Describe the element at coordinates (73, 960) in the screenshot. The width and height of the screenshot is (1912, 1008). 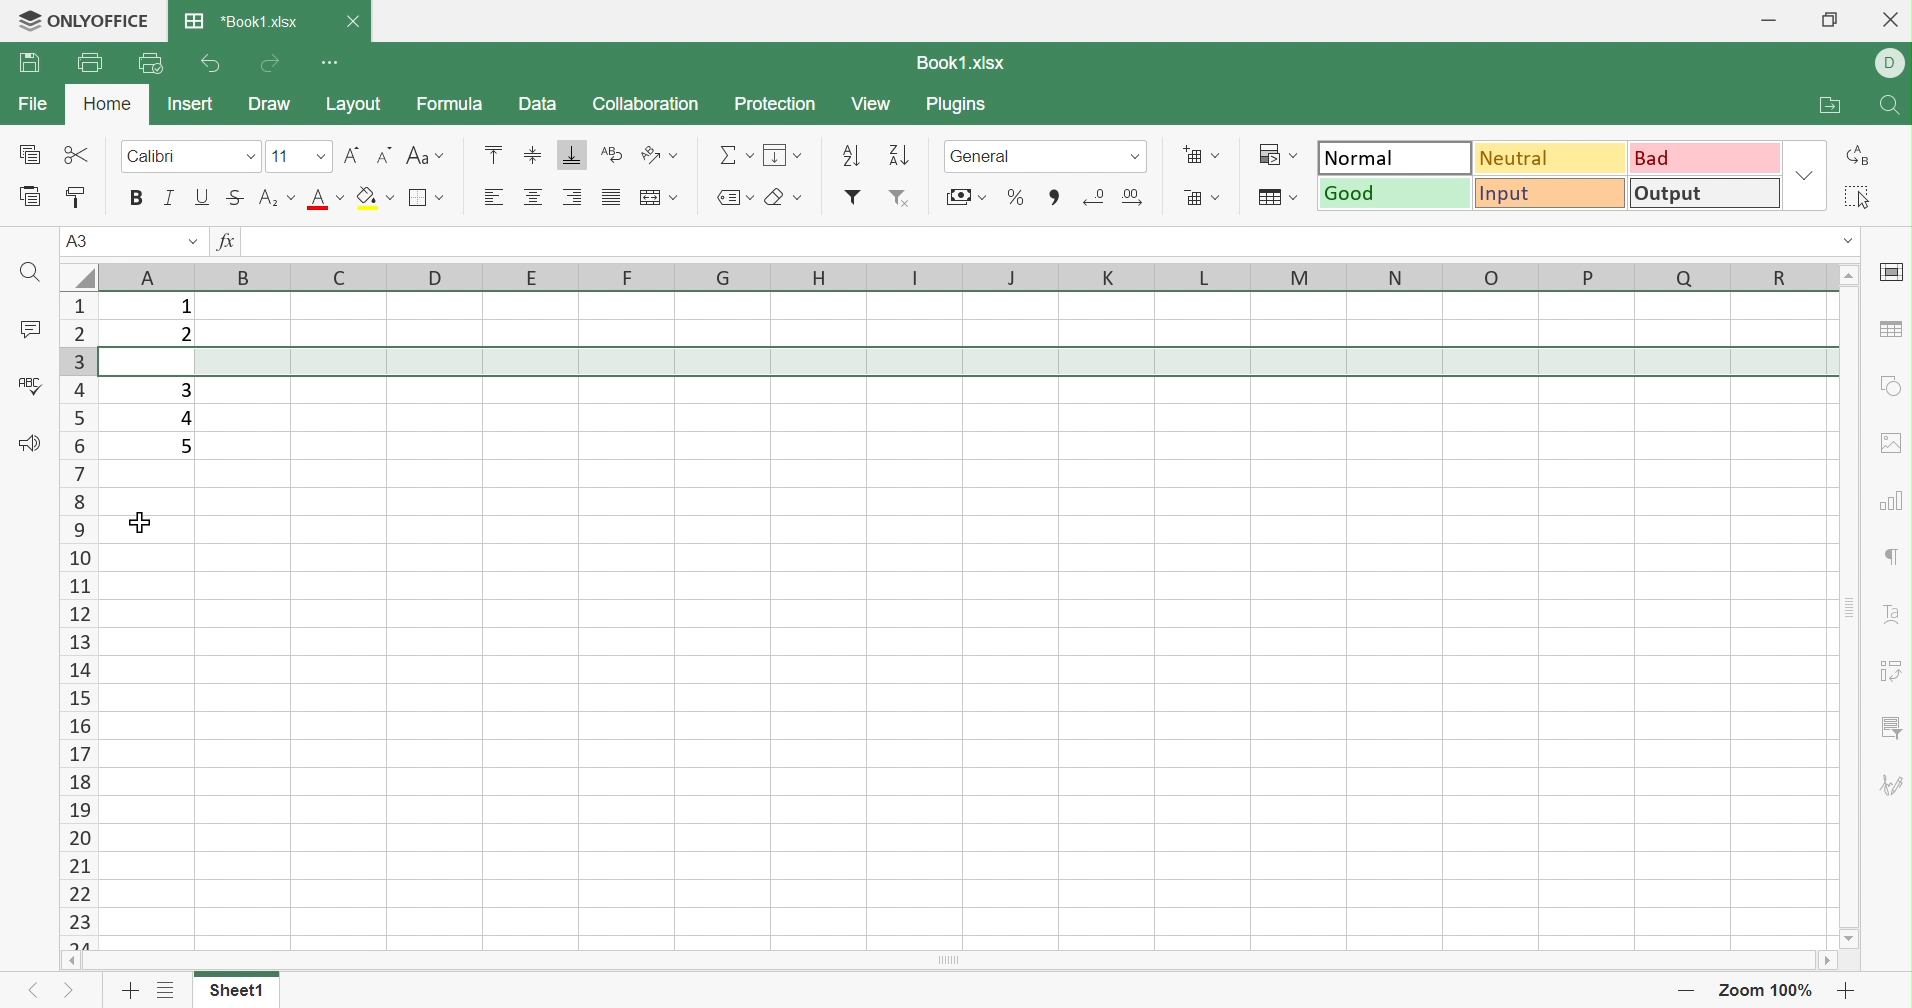
I see `Scroll Left` at that location.